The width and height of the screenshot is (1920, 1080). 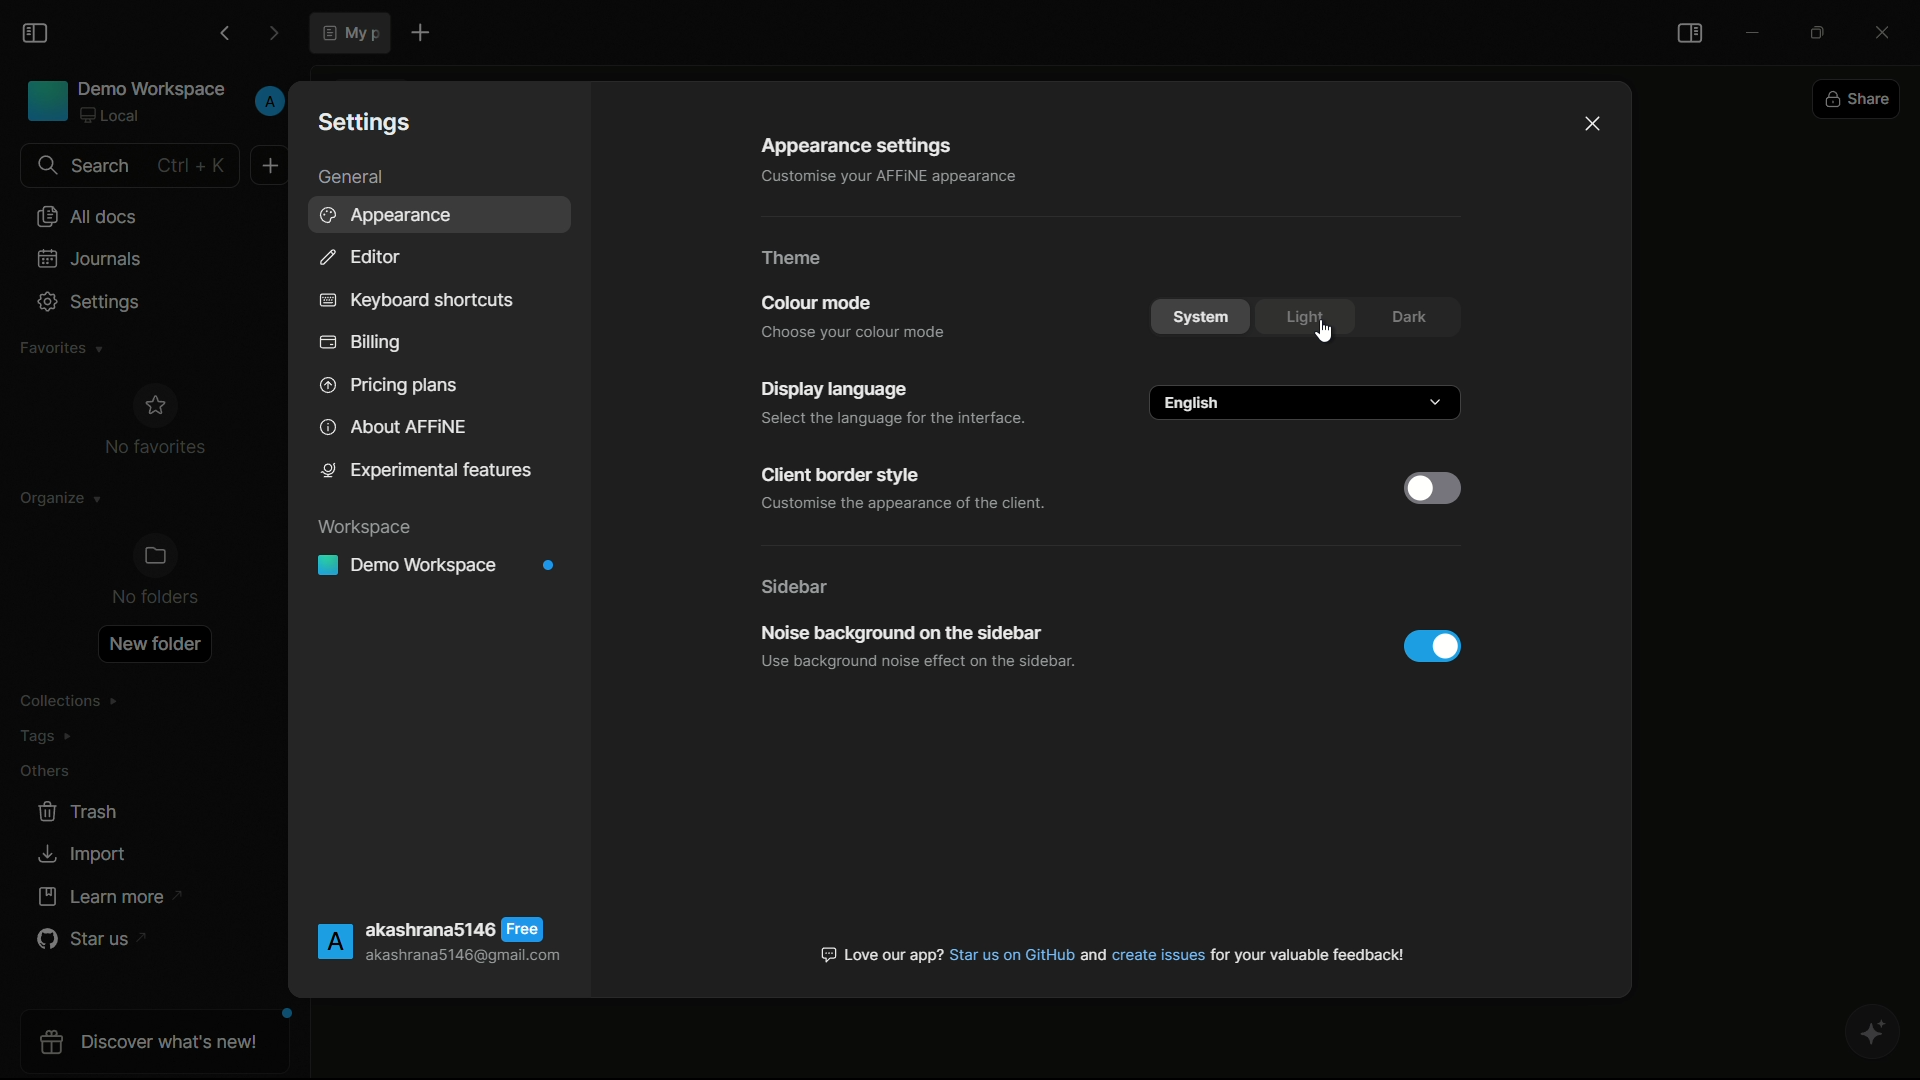 What do you see at coordinates (904, 507) in the screenshot?
I see `Customise the appearance of the client.` at bounding box center [904, 507].